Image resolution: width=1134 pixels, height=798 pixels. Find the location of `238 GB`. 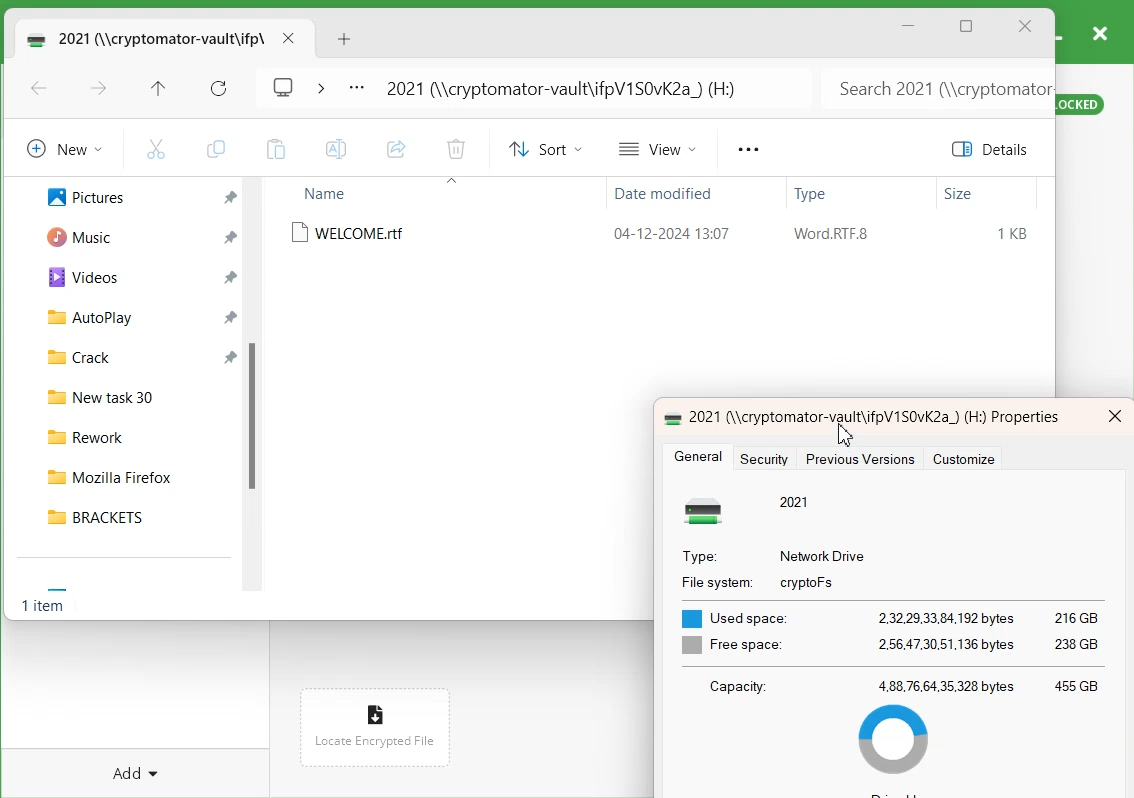

238 GB is located at coordinates (1080, 641).